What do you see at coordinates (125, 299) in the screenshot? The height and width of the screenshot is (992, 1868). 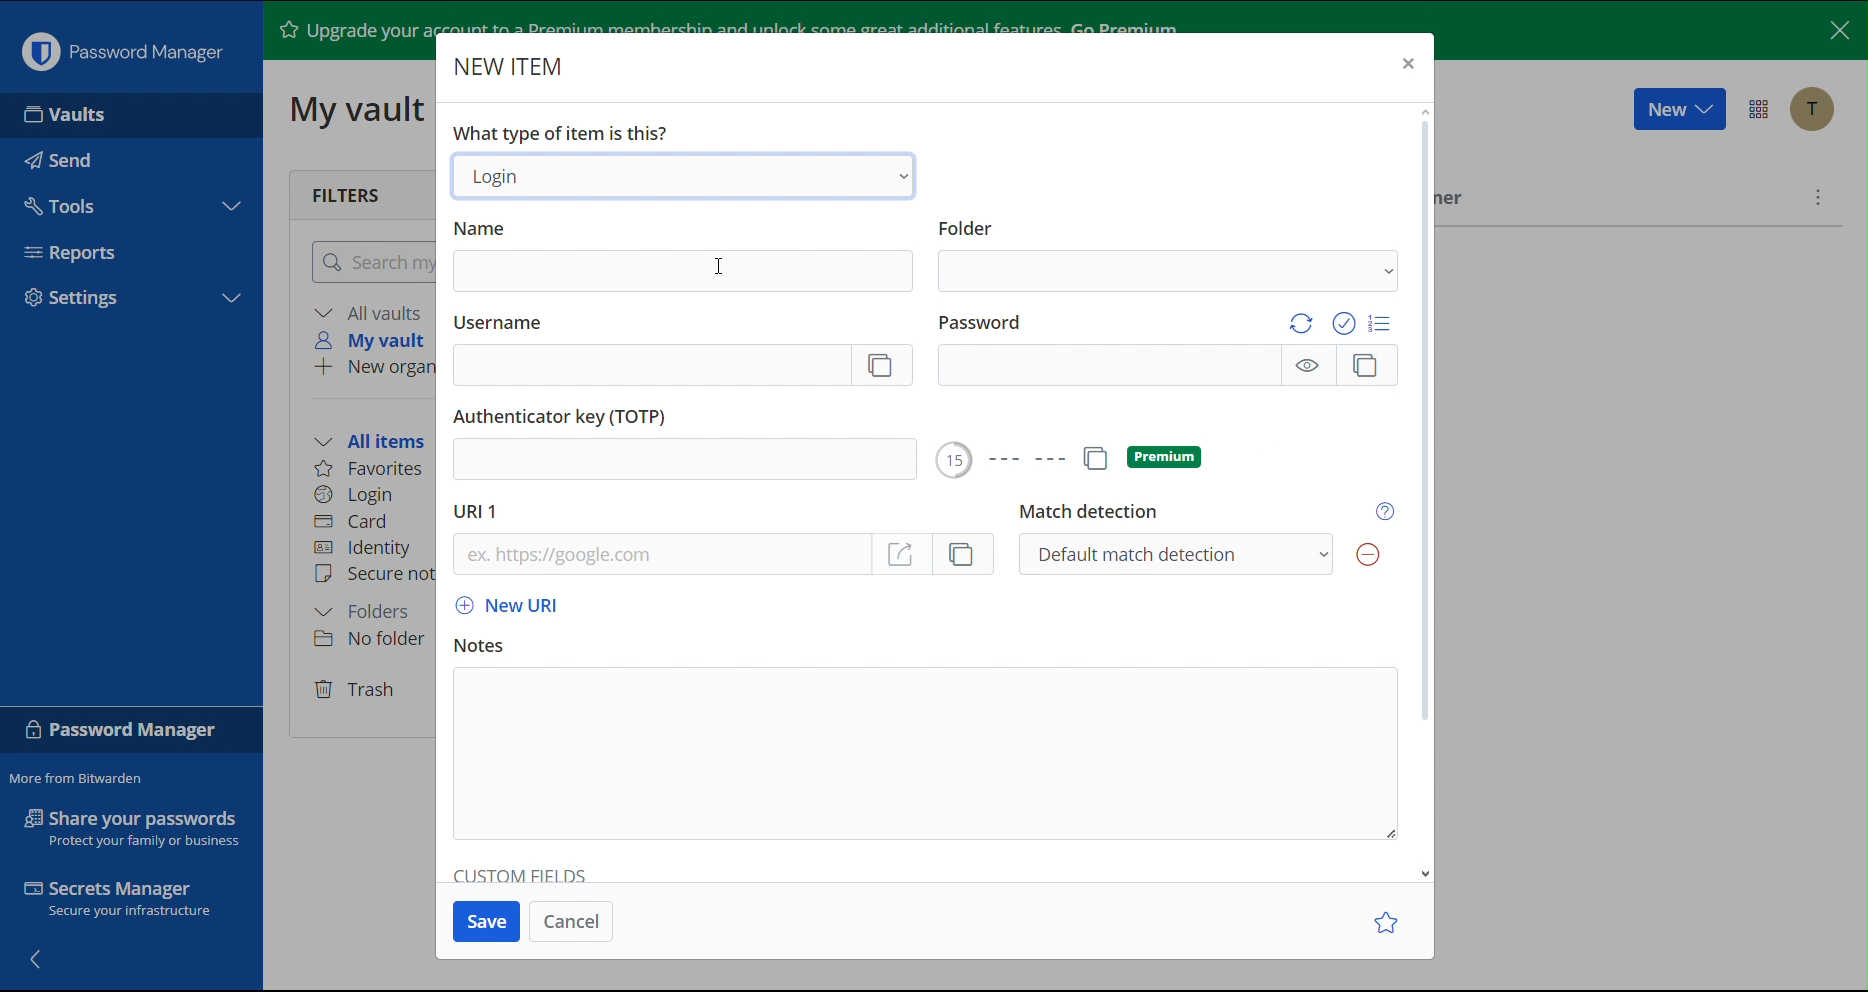 I see `Settings` at bounding box center [125, 299].